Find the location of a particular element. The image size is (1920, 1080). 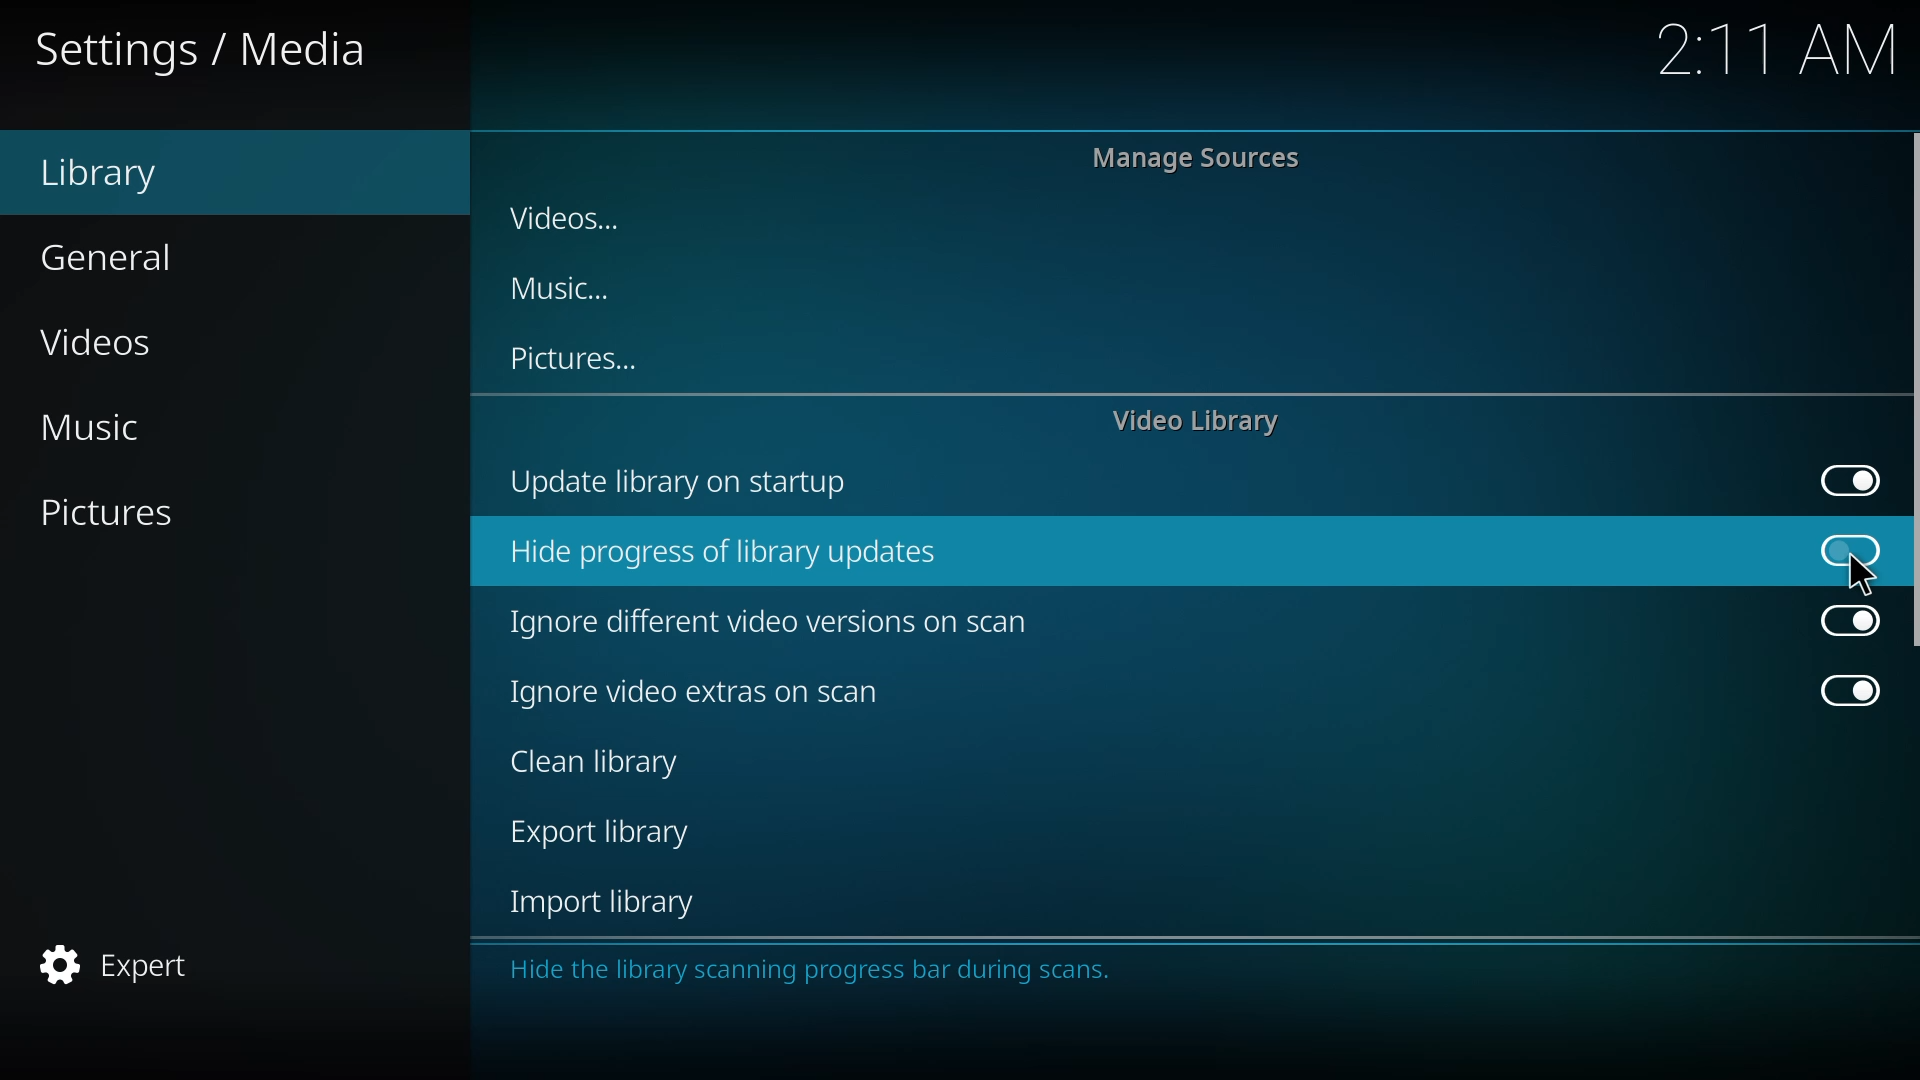

enabled is located at coordinates (1849, 479).